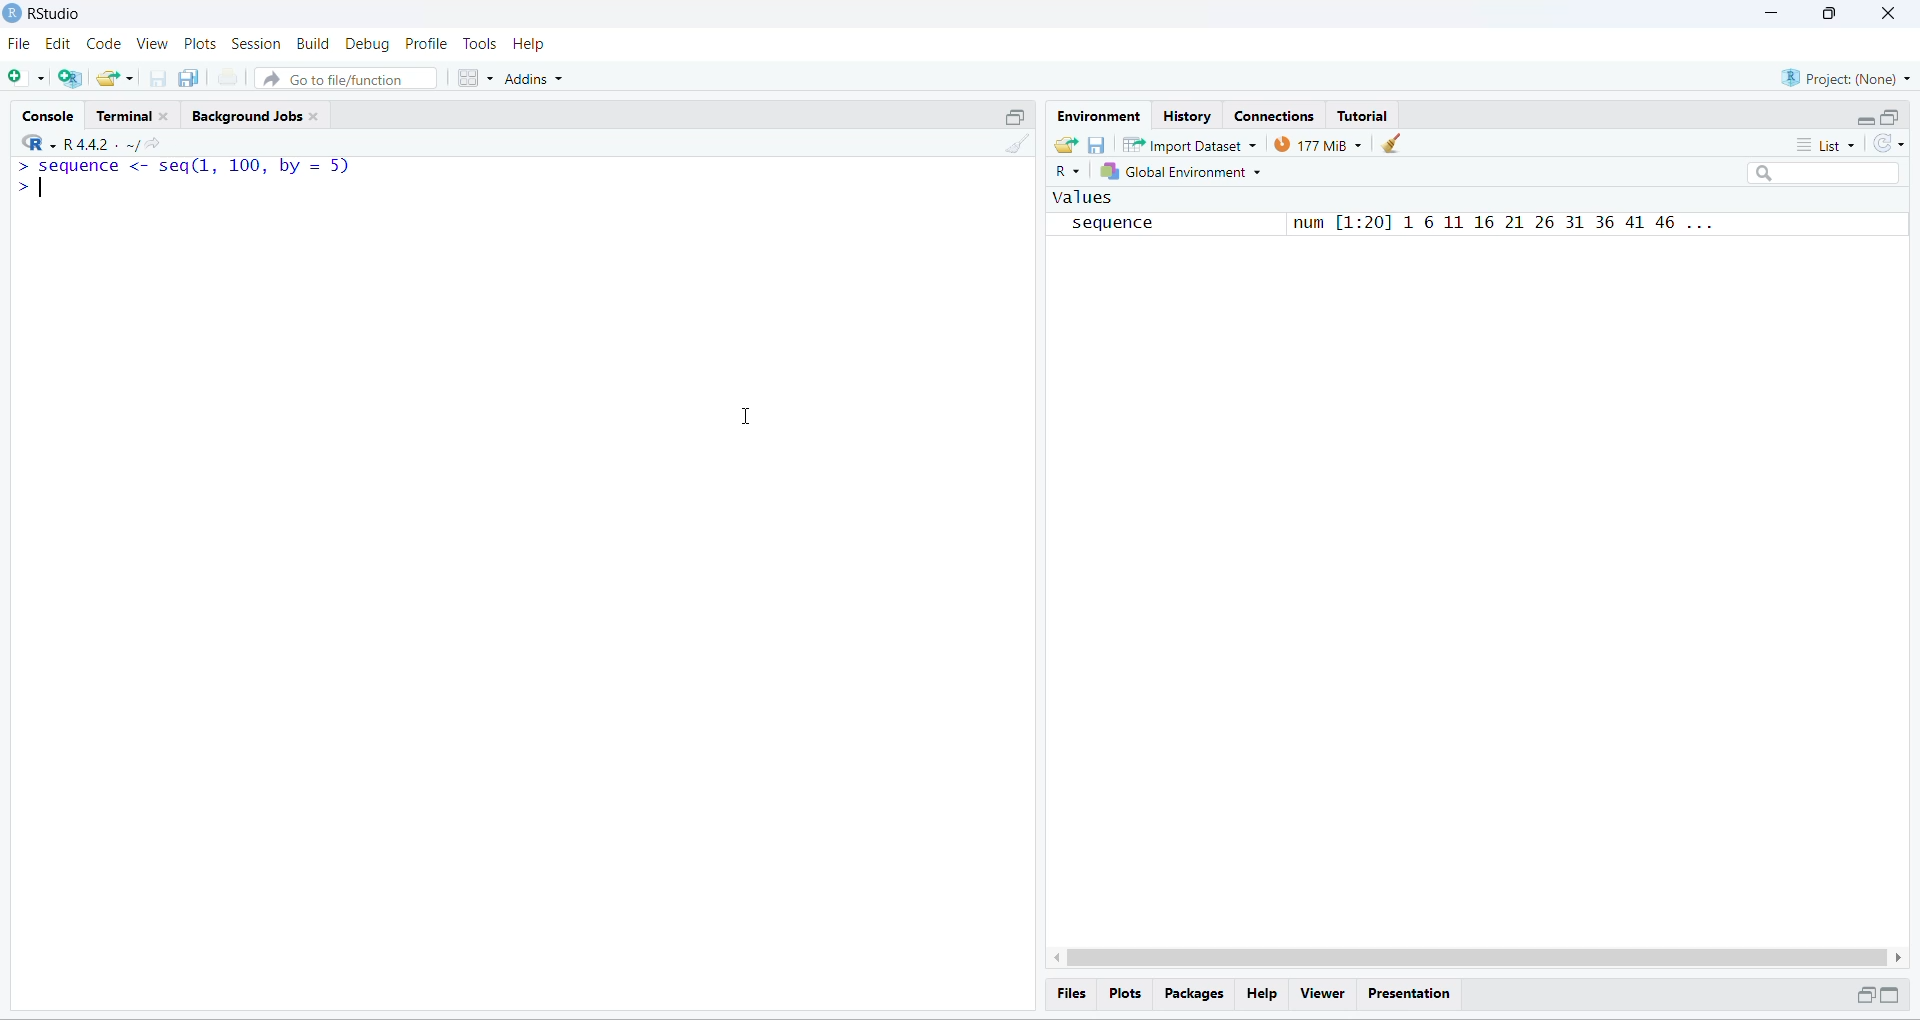  I want to click on scroll bar, so click(1476, 957).